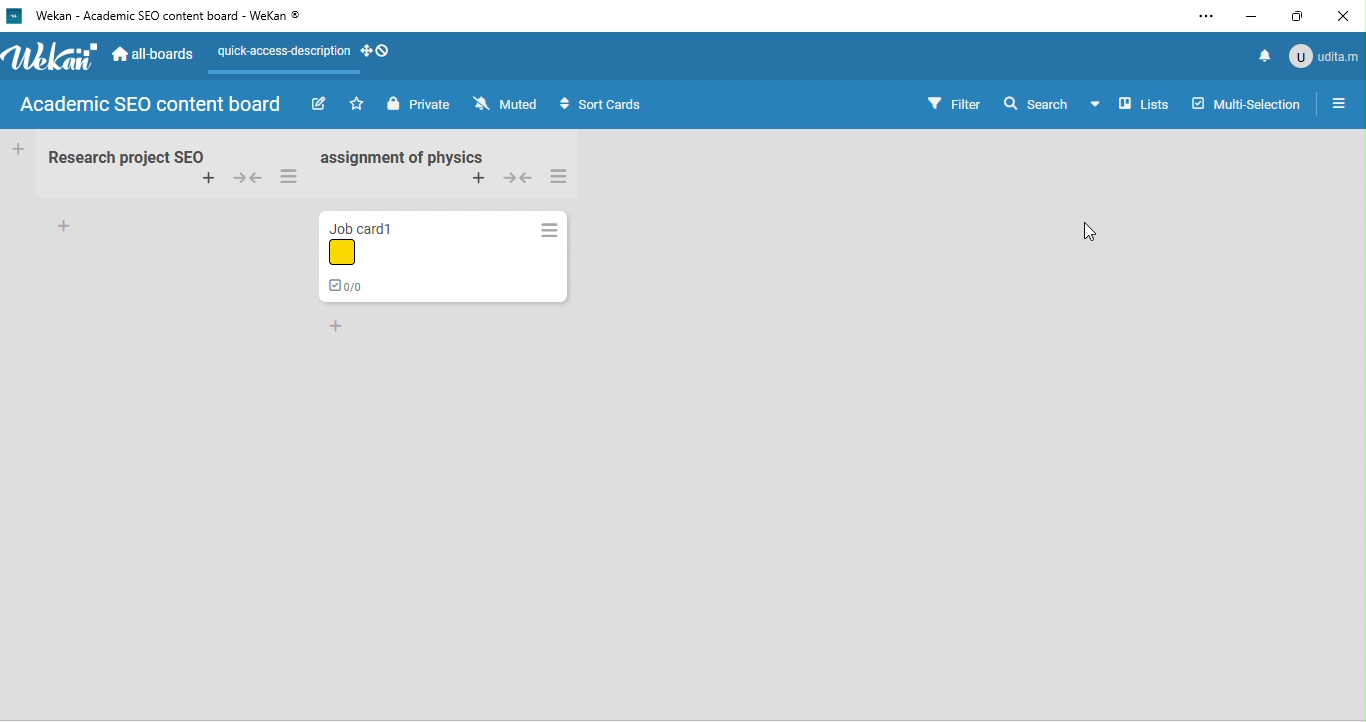 This screenshot has width=1366, height=722. I want to click on add card to top of list, so click(477, 181).